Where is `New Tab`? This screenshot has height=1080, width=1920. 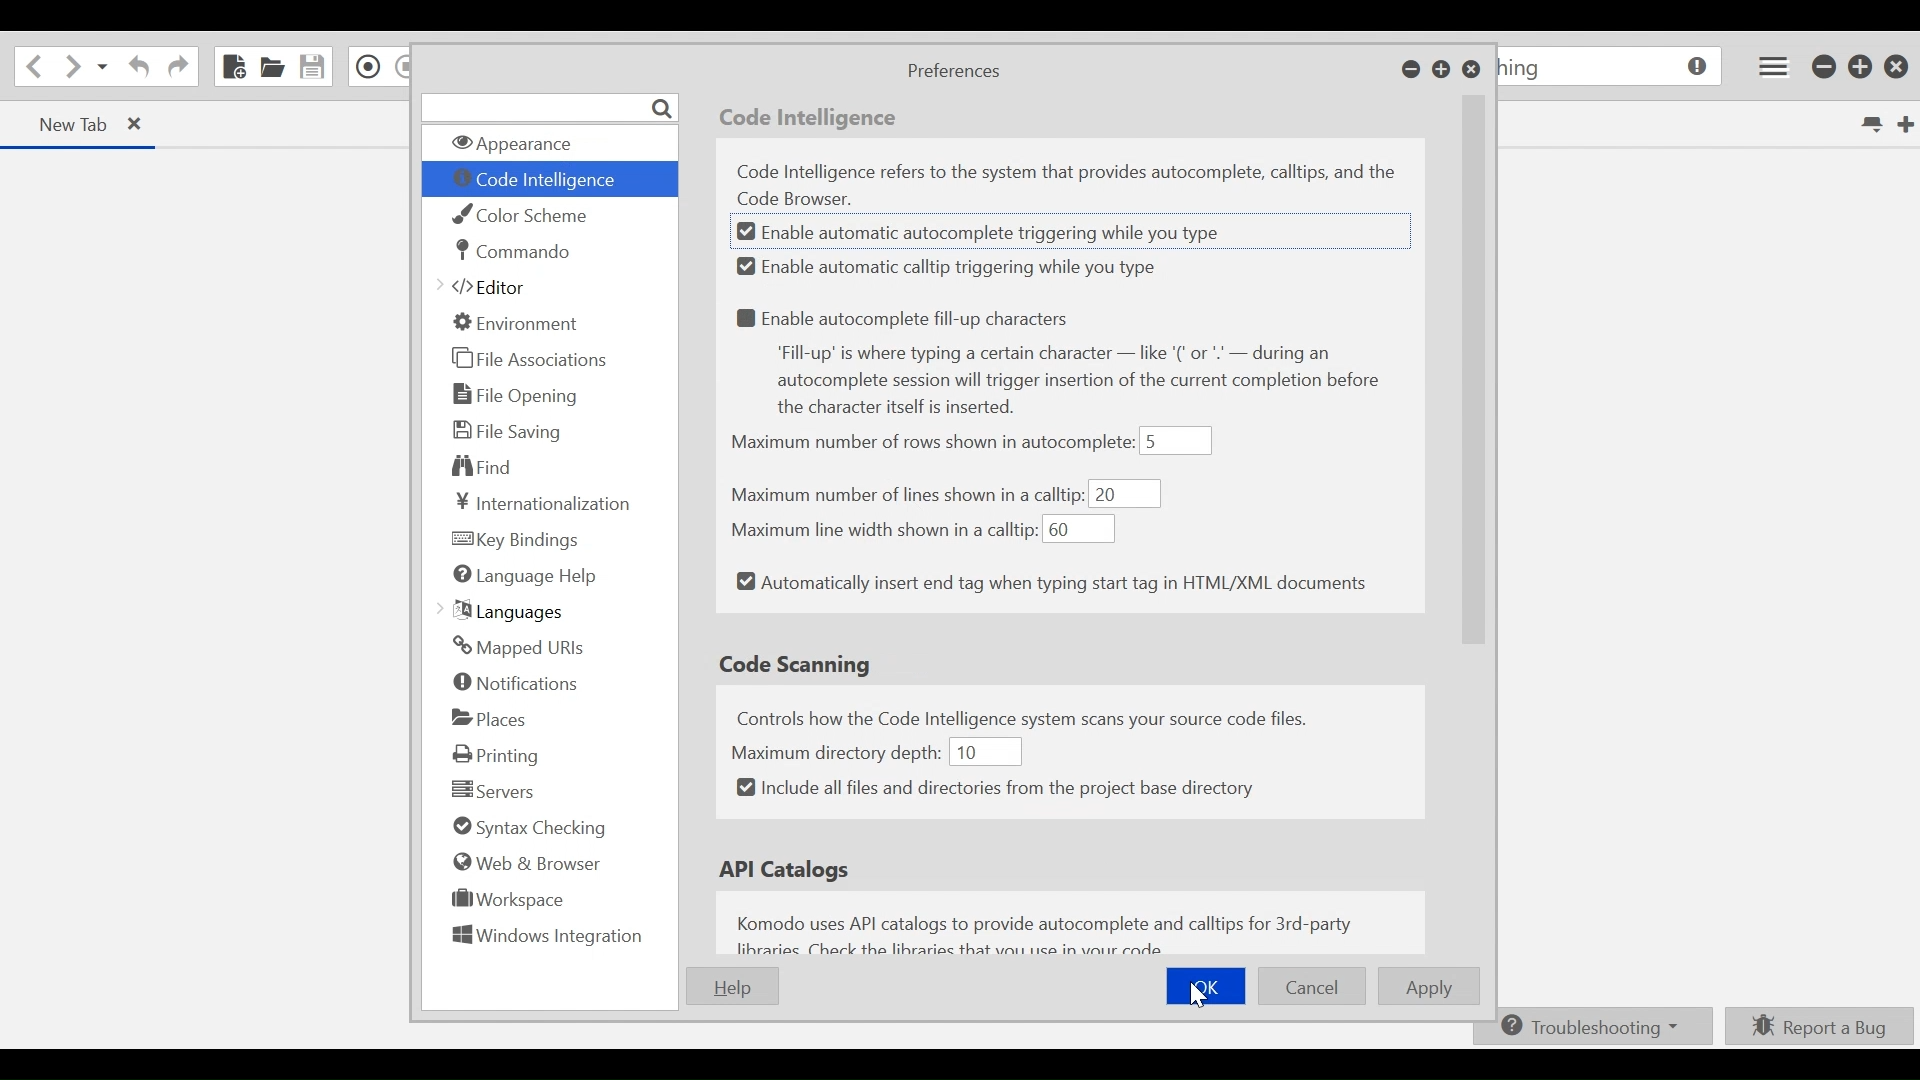 New Tab is located at coordinates (61, 123).